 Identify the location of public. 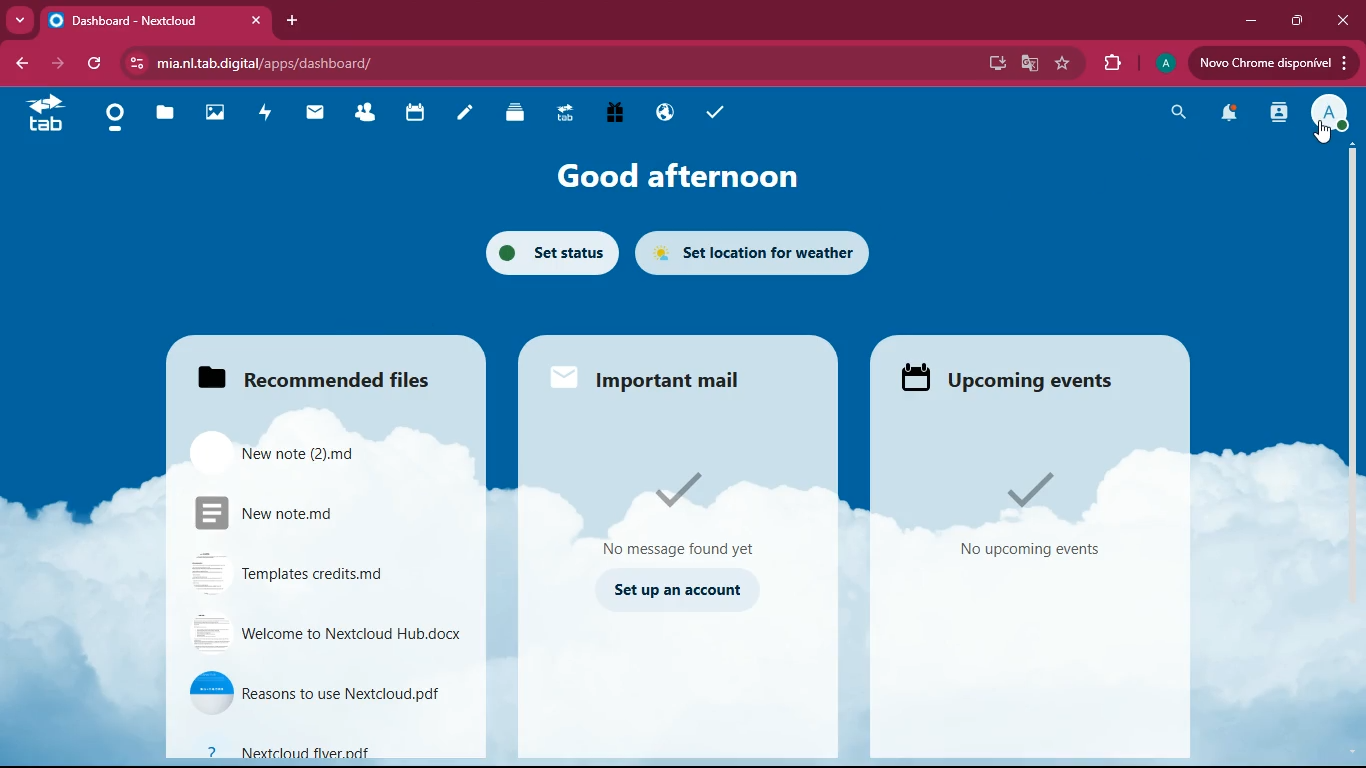
(661, 111).